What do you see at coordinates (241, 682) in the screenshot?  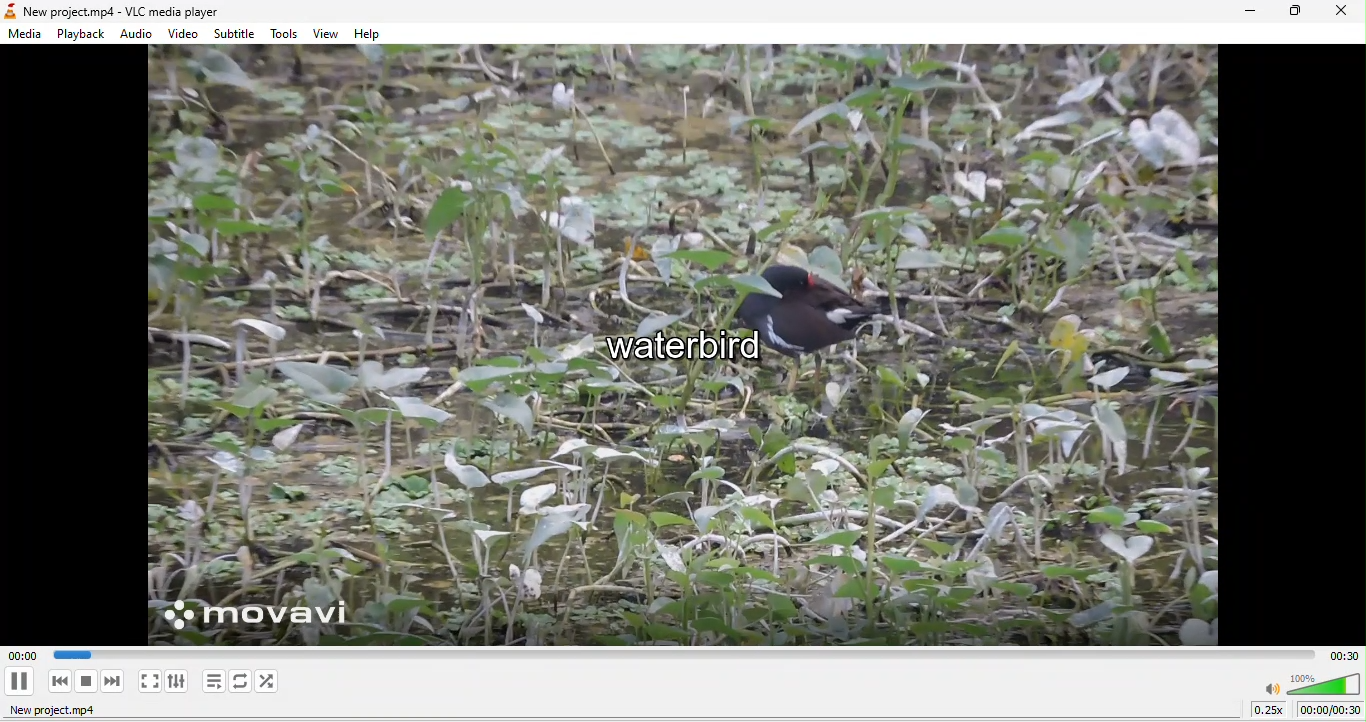 I see `click to toggle between loop all` at bounding box center [241, 682].